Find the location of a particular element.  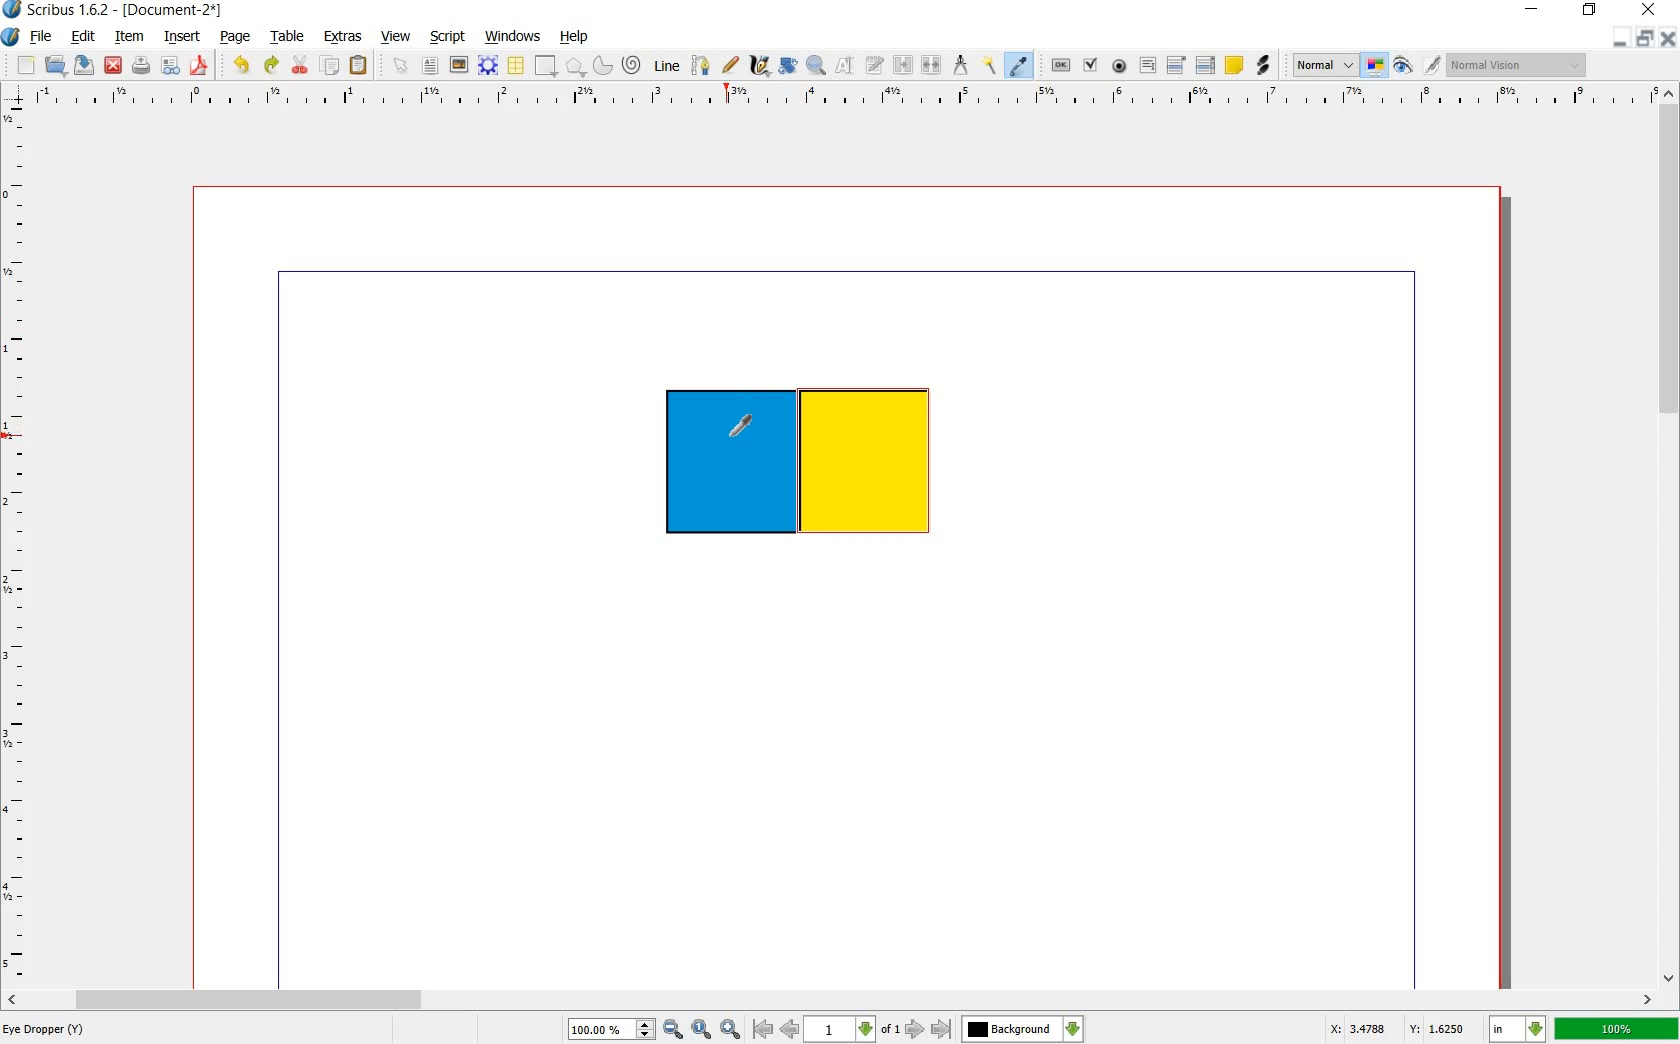

system logo is located at coordinates (12, 37).